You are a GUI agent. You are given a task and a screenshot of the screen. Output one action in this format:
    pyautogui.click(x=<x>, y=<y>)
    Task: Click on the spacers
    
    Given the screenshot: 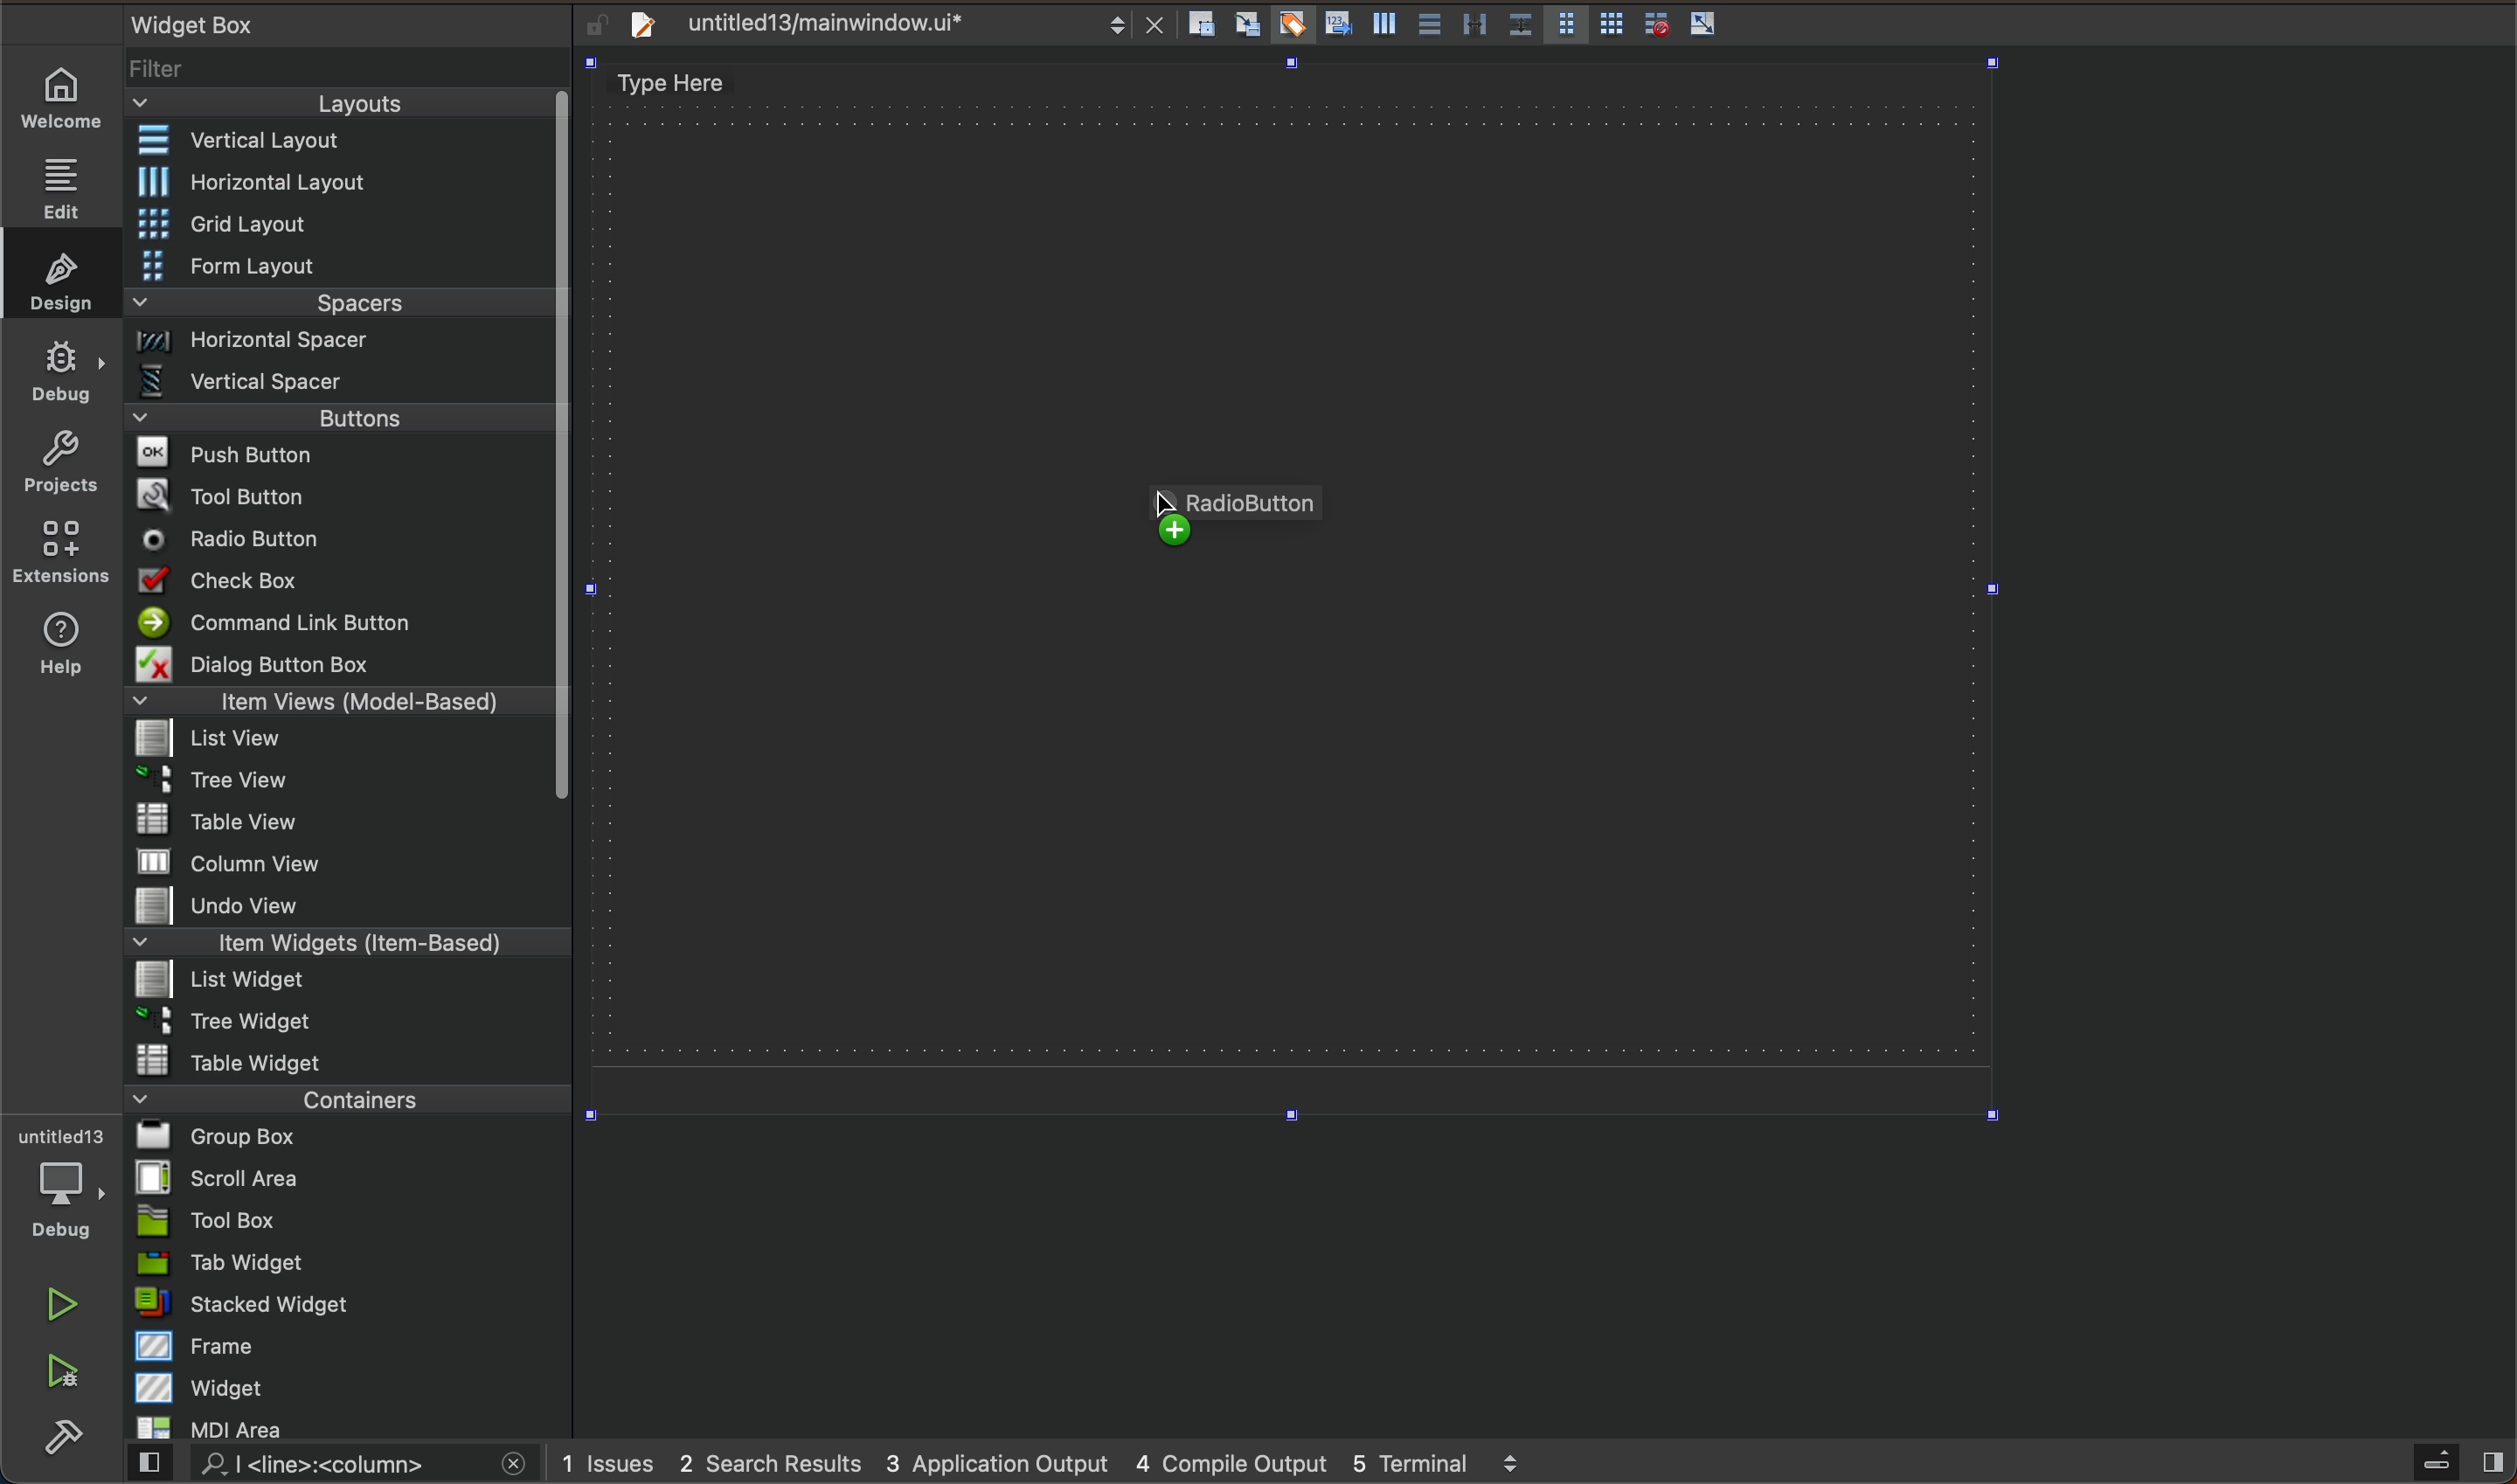 What is the action you would take?
    pyautogui.click(x=342, y=310)
    